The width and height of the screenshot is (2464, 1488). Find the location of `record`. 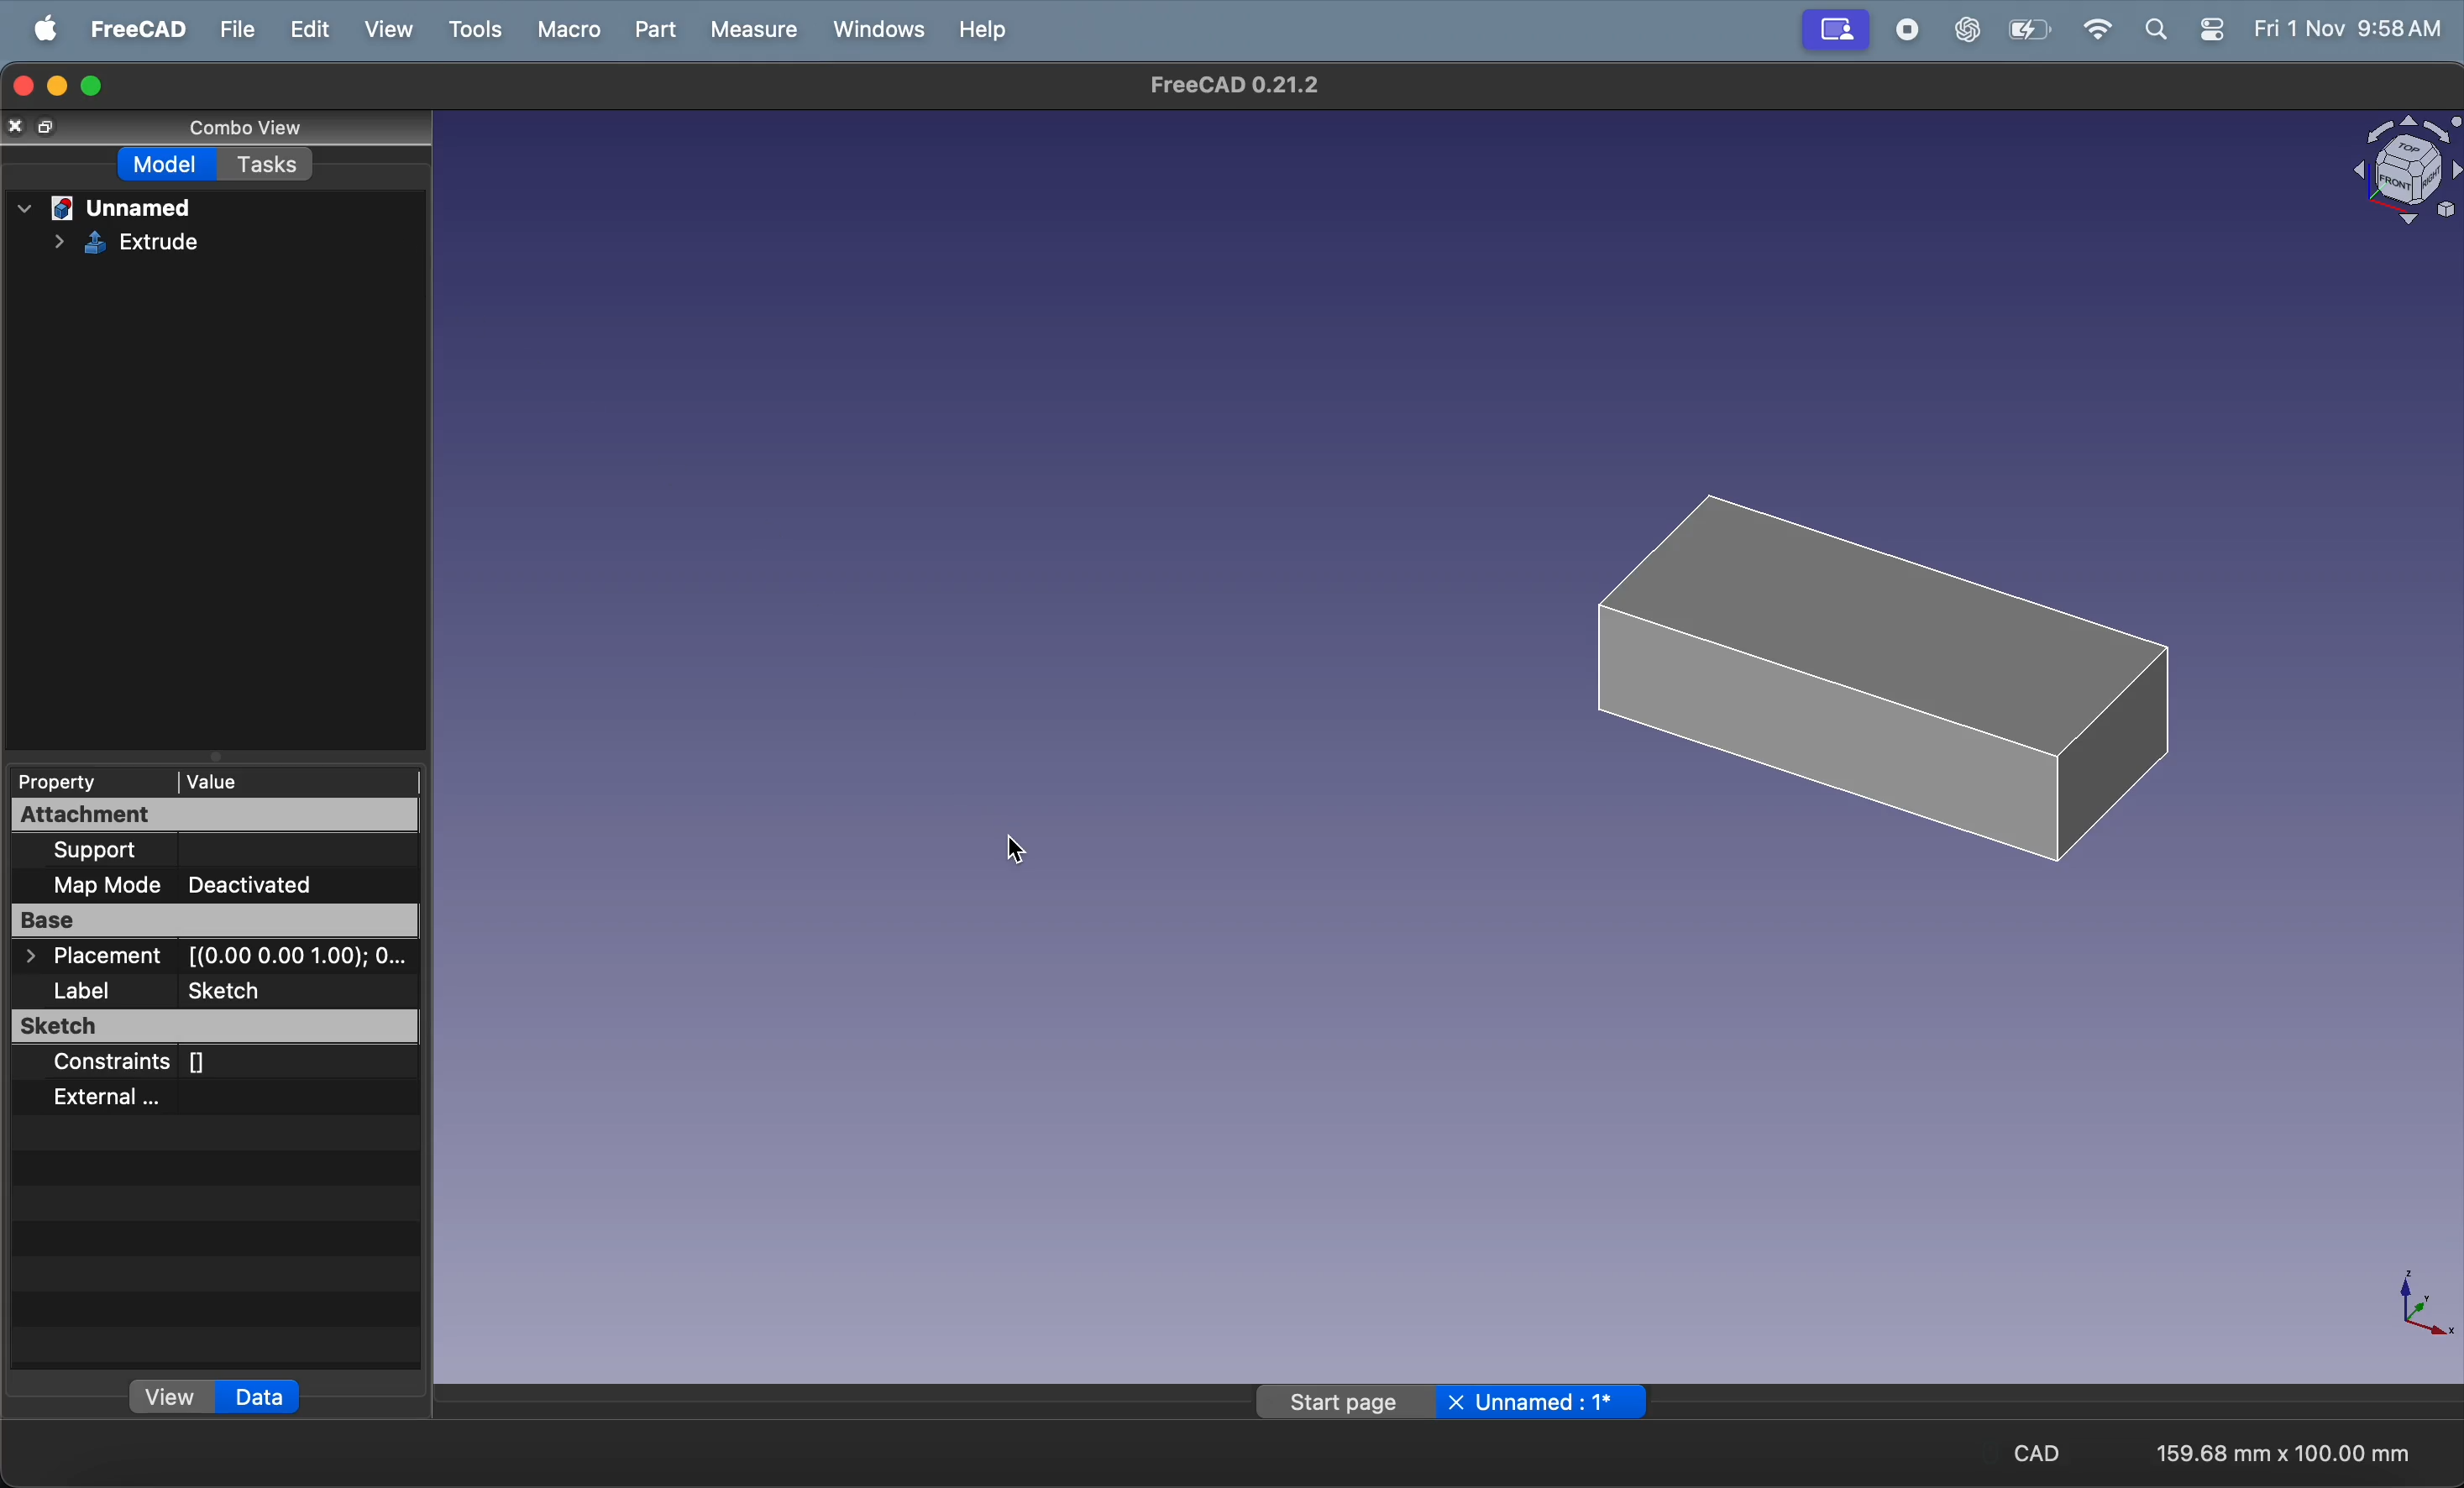

record is located at coordinates (1902, 30).